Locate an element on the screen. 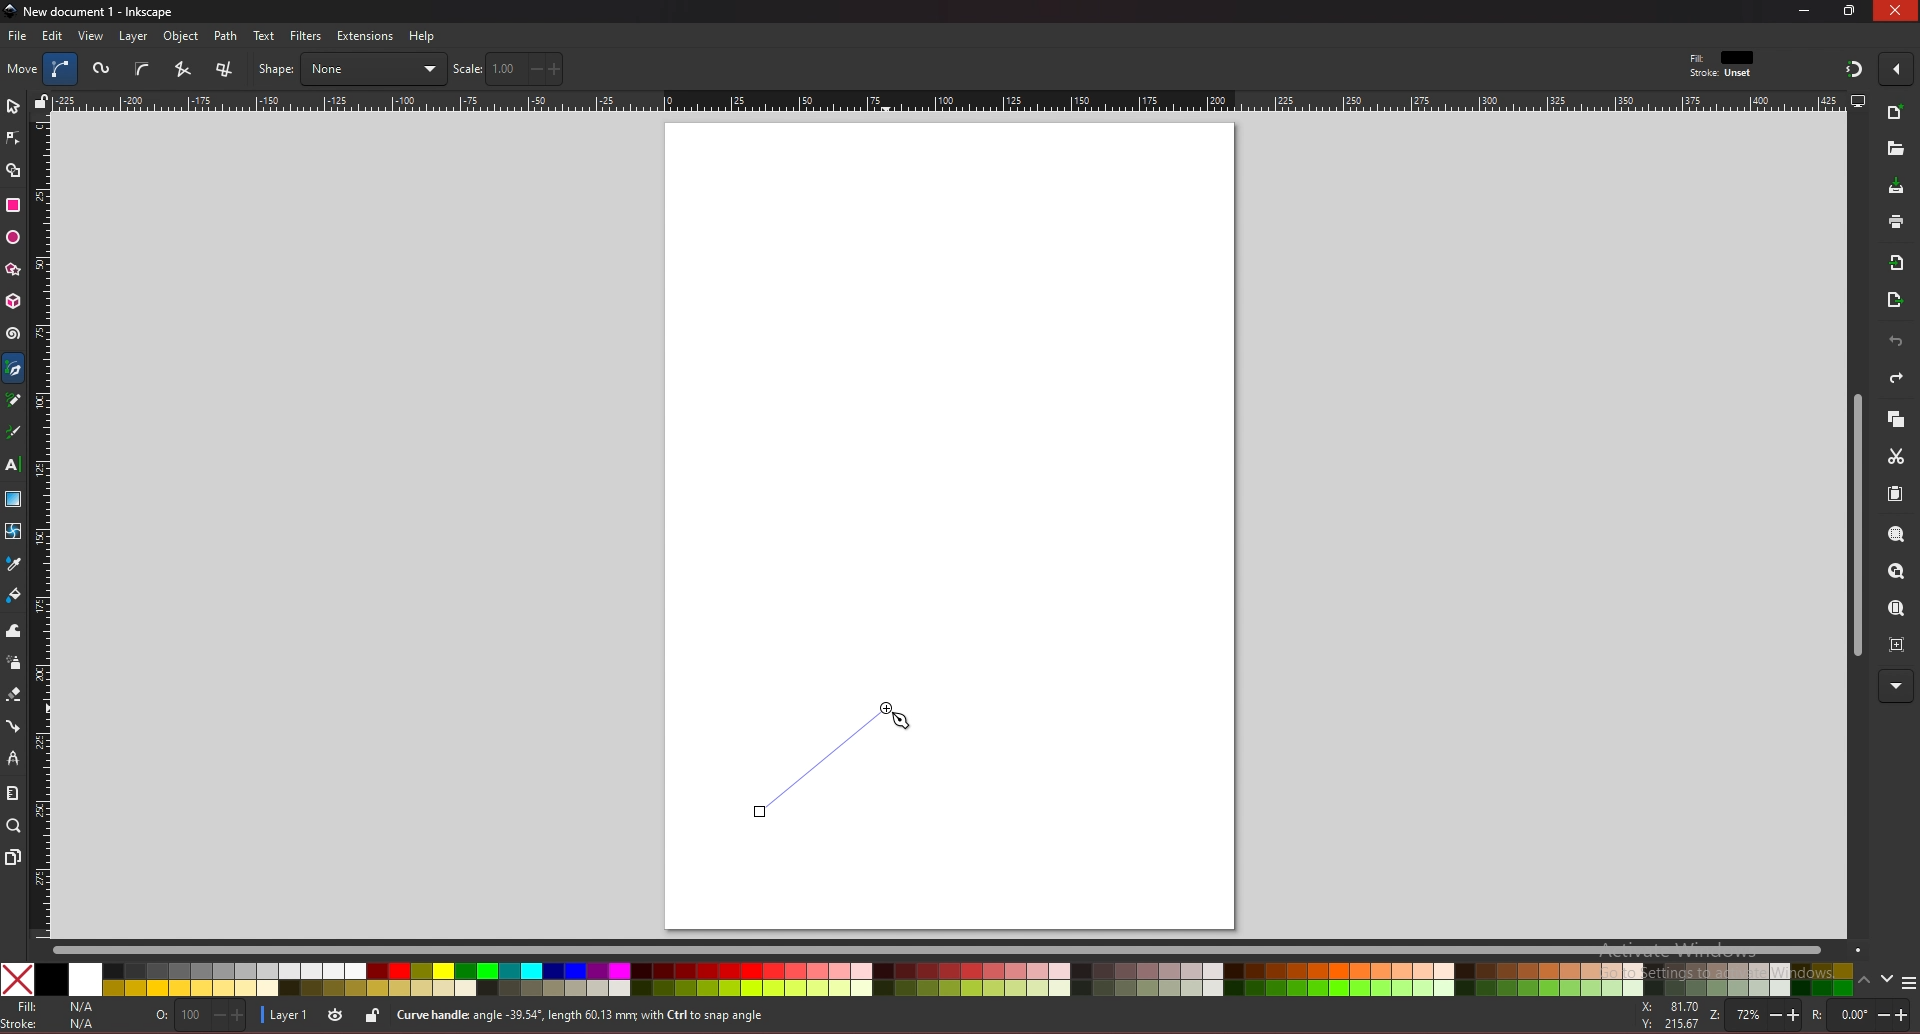  save is located at coordinates (1897, 188).